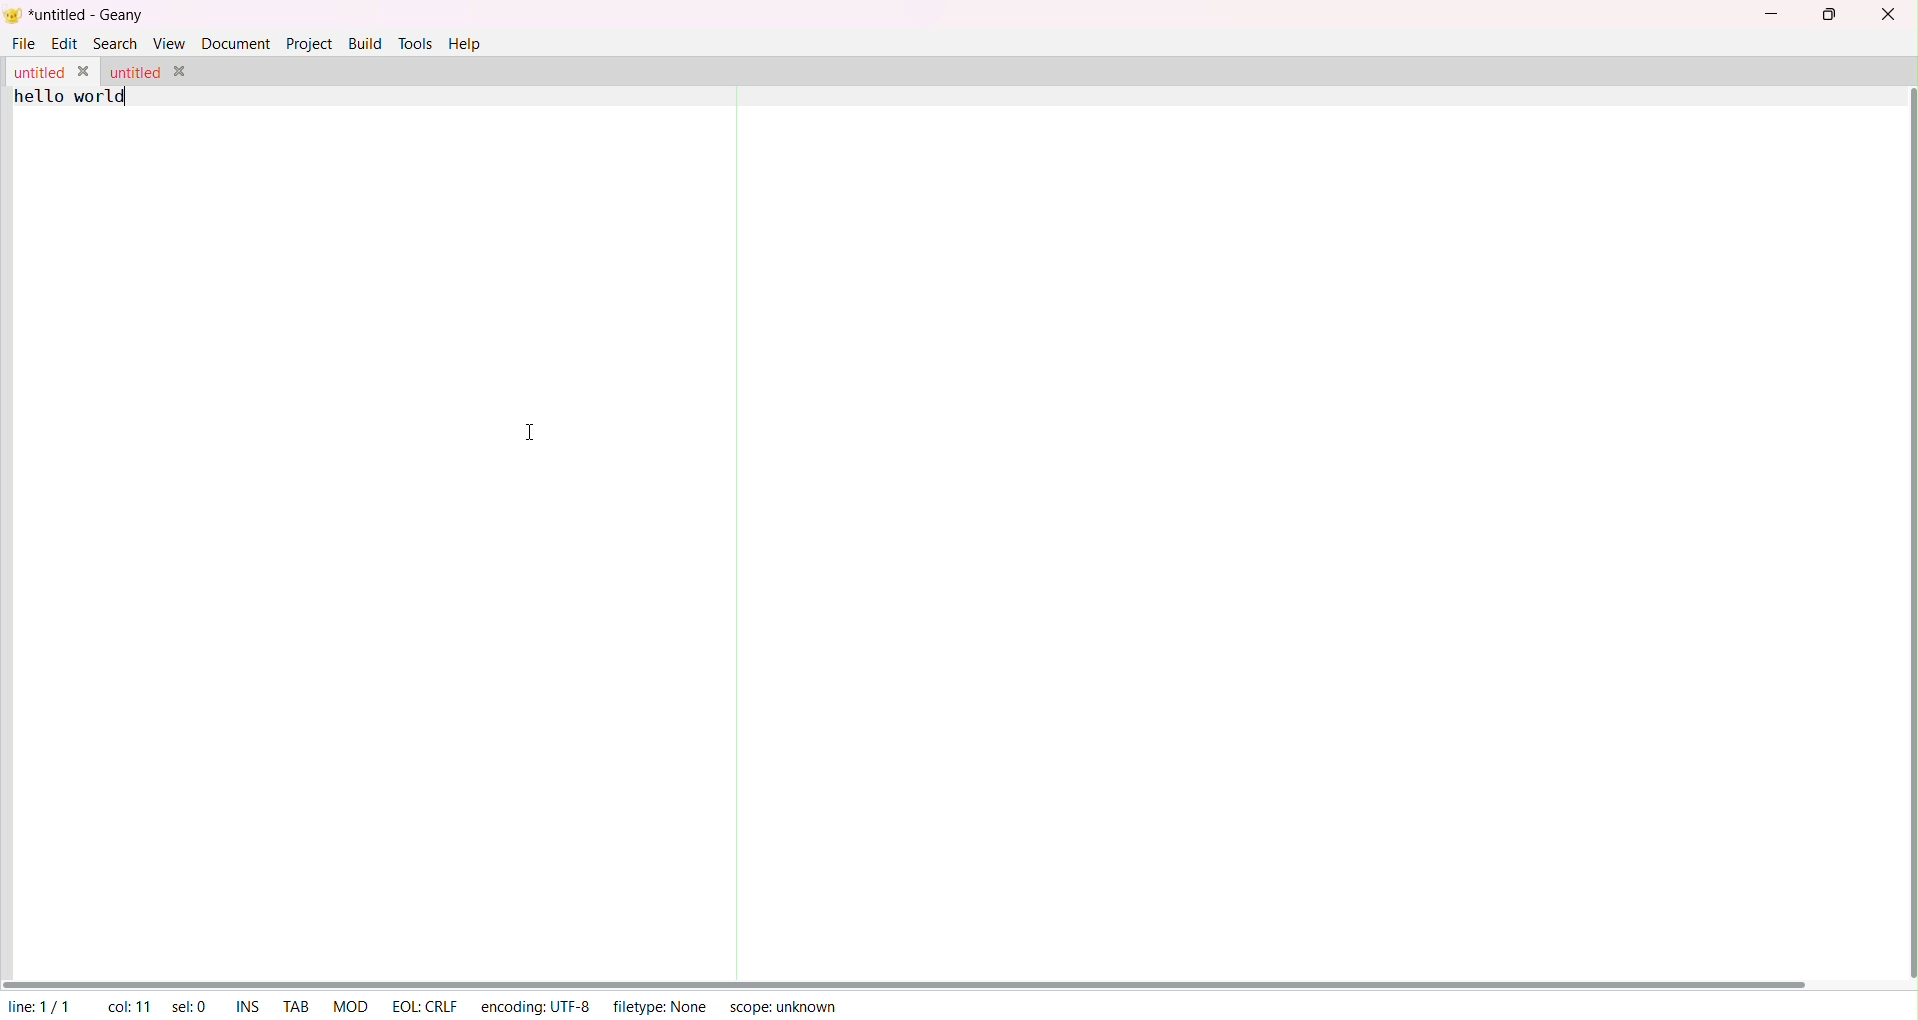 The image size is (1918, 1020). What do you see at coordinates (12, 19) in the screenshot?
I see `logo` at bounding box center [12, 19].